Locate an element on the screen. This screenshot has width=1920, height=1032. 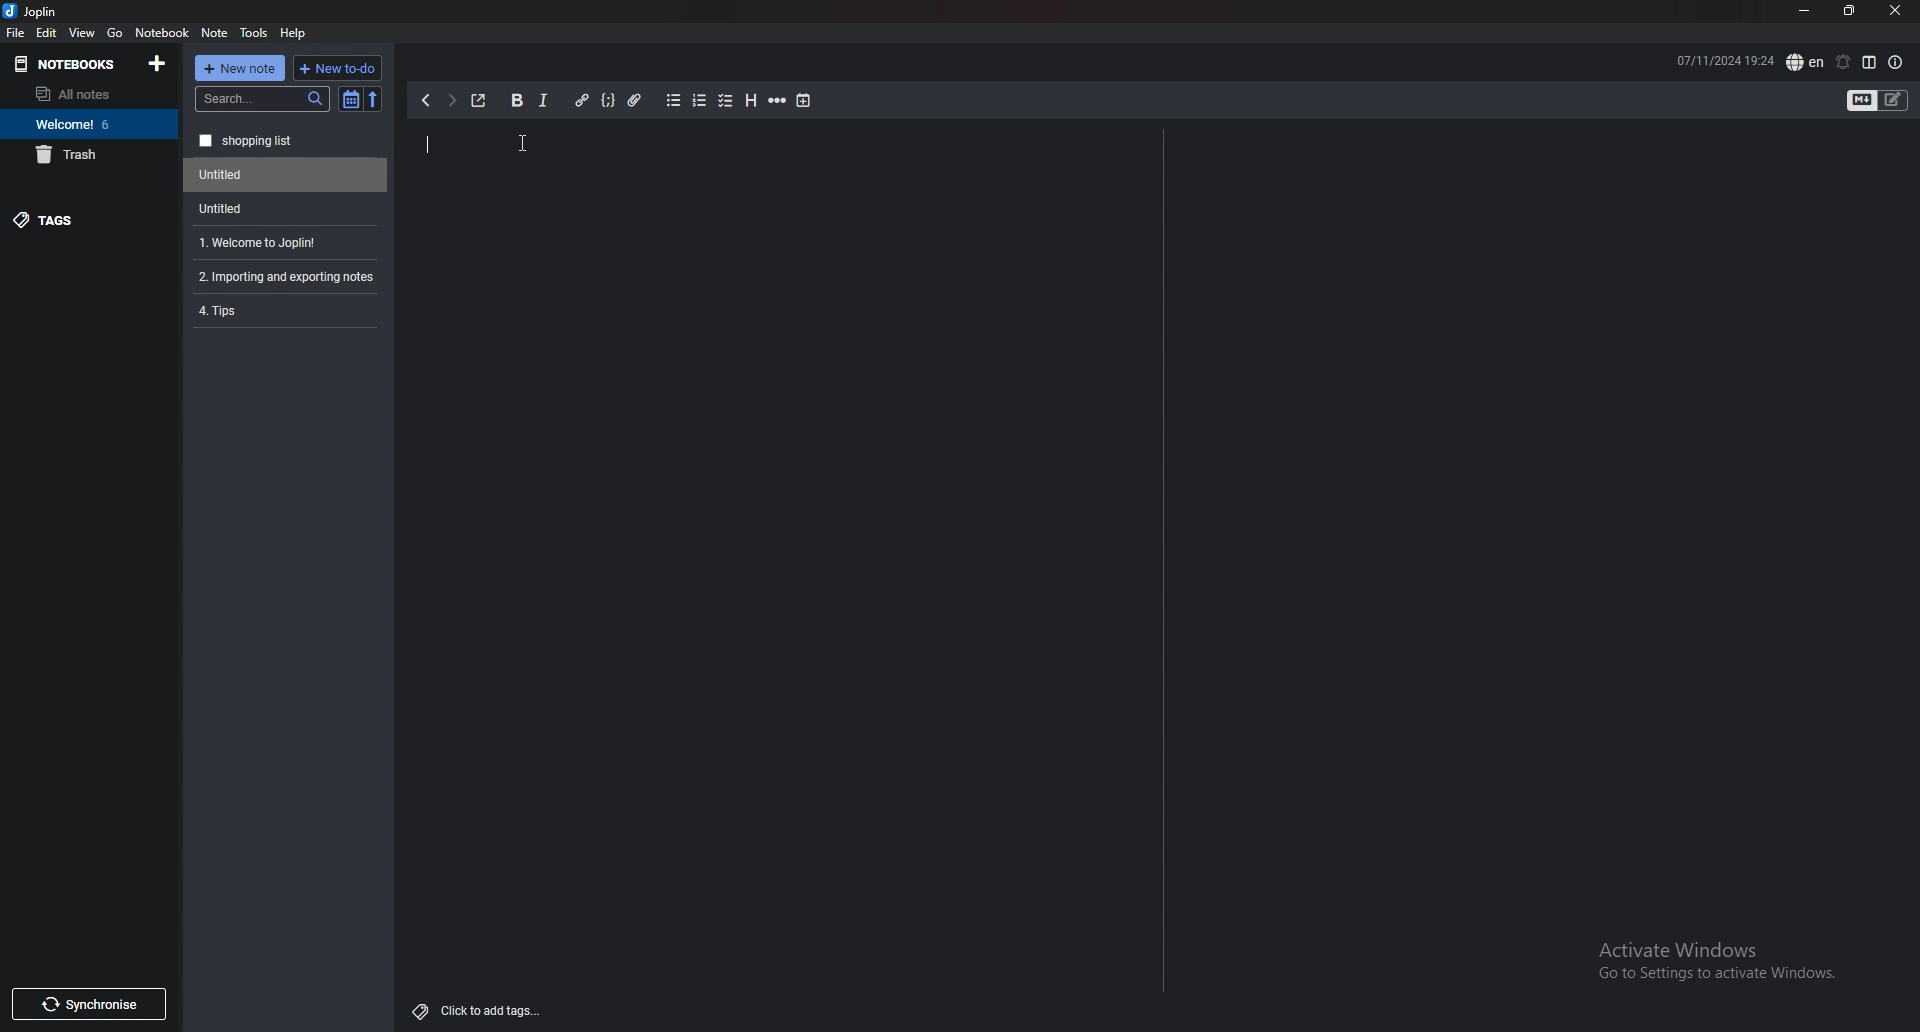
go is located at coordinates (115, 31).